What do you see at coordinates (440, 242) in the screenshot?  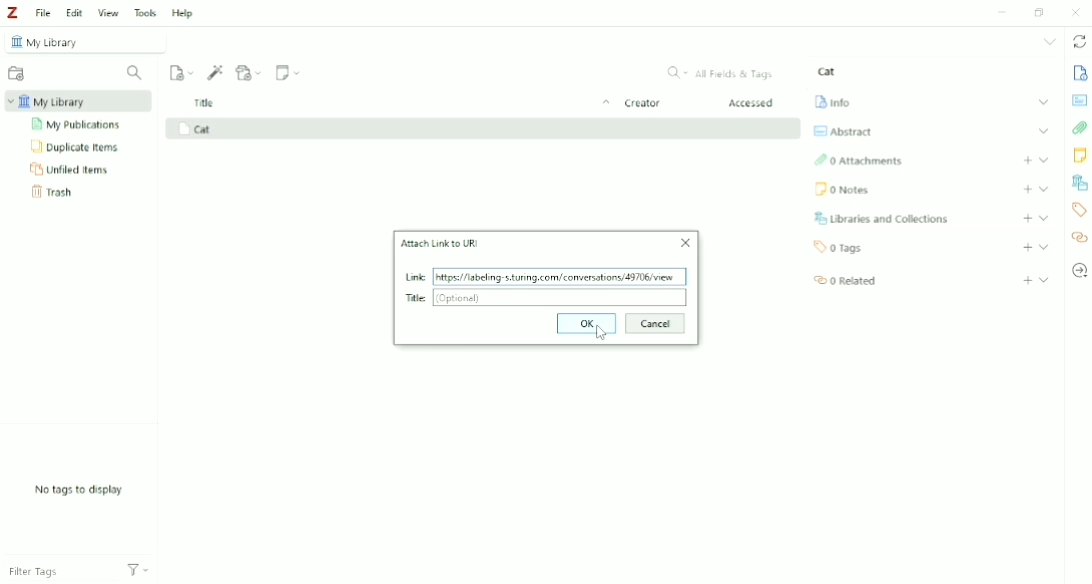 I see `Attach Link to URL` at bounding box center [440, 242].